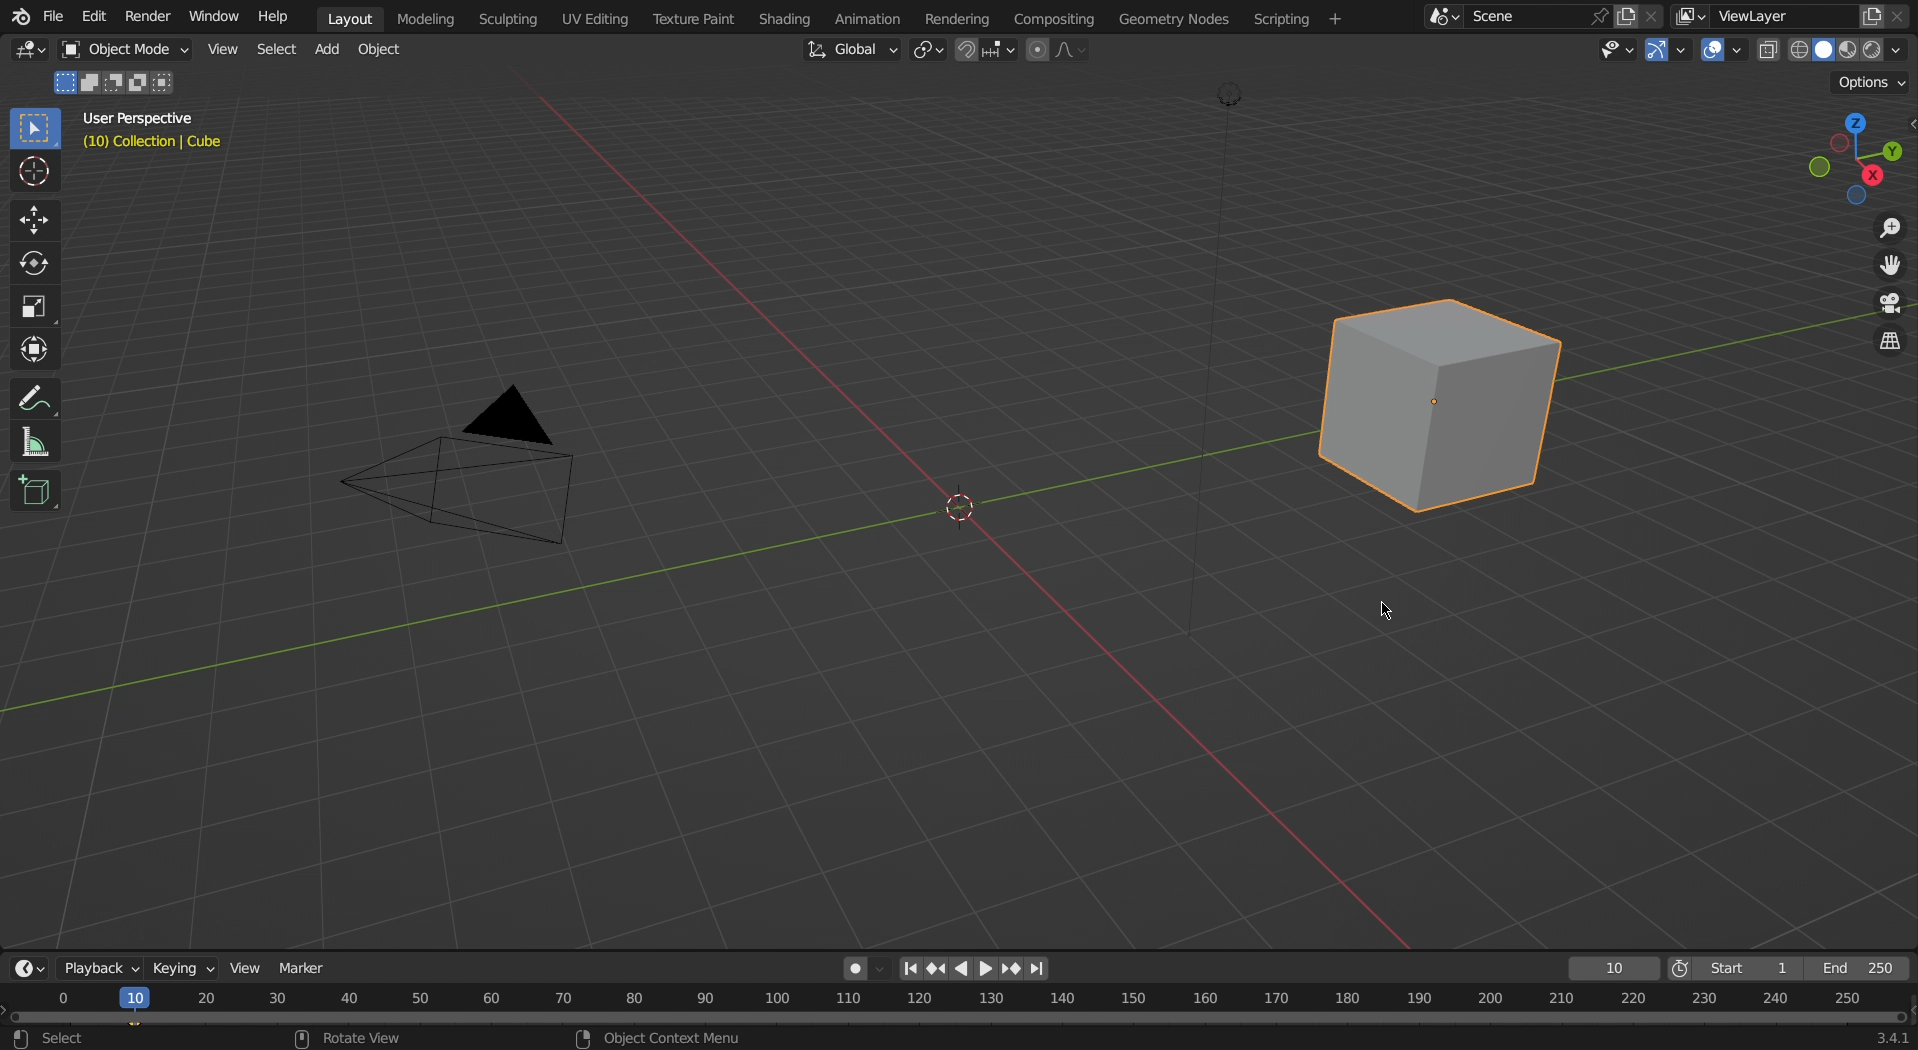 The width and height of the screenshot is (1918, 1050). Describe the element at coordinates (431, 16) in the screenshot. I see `Modeling` at that location.